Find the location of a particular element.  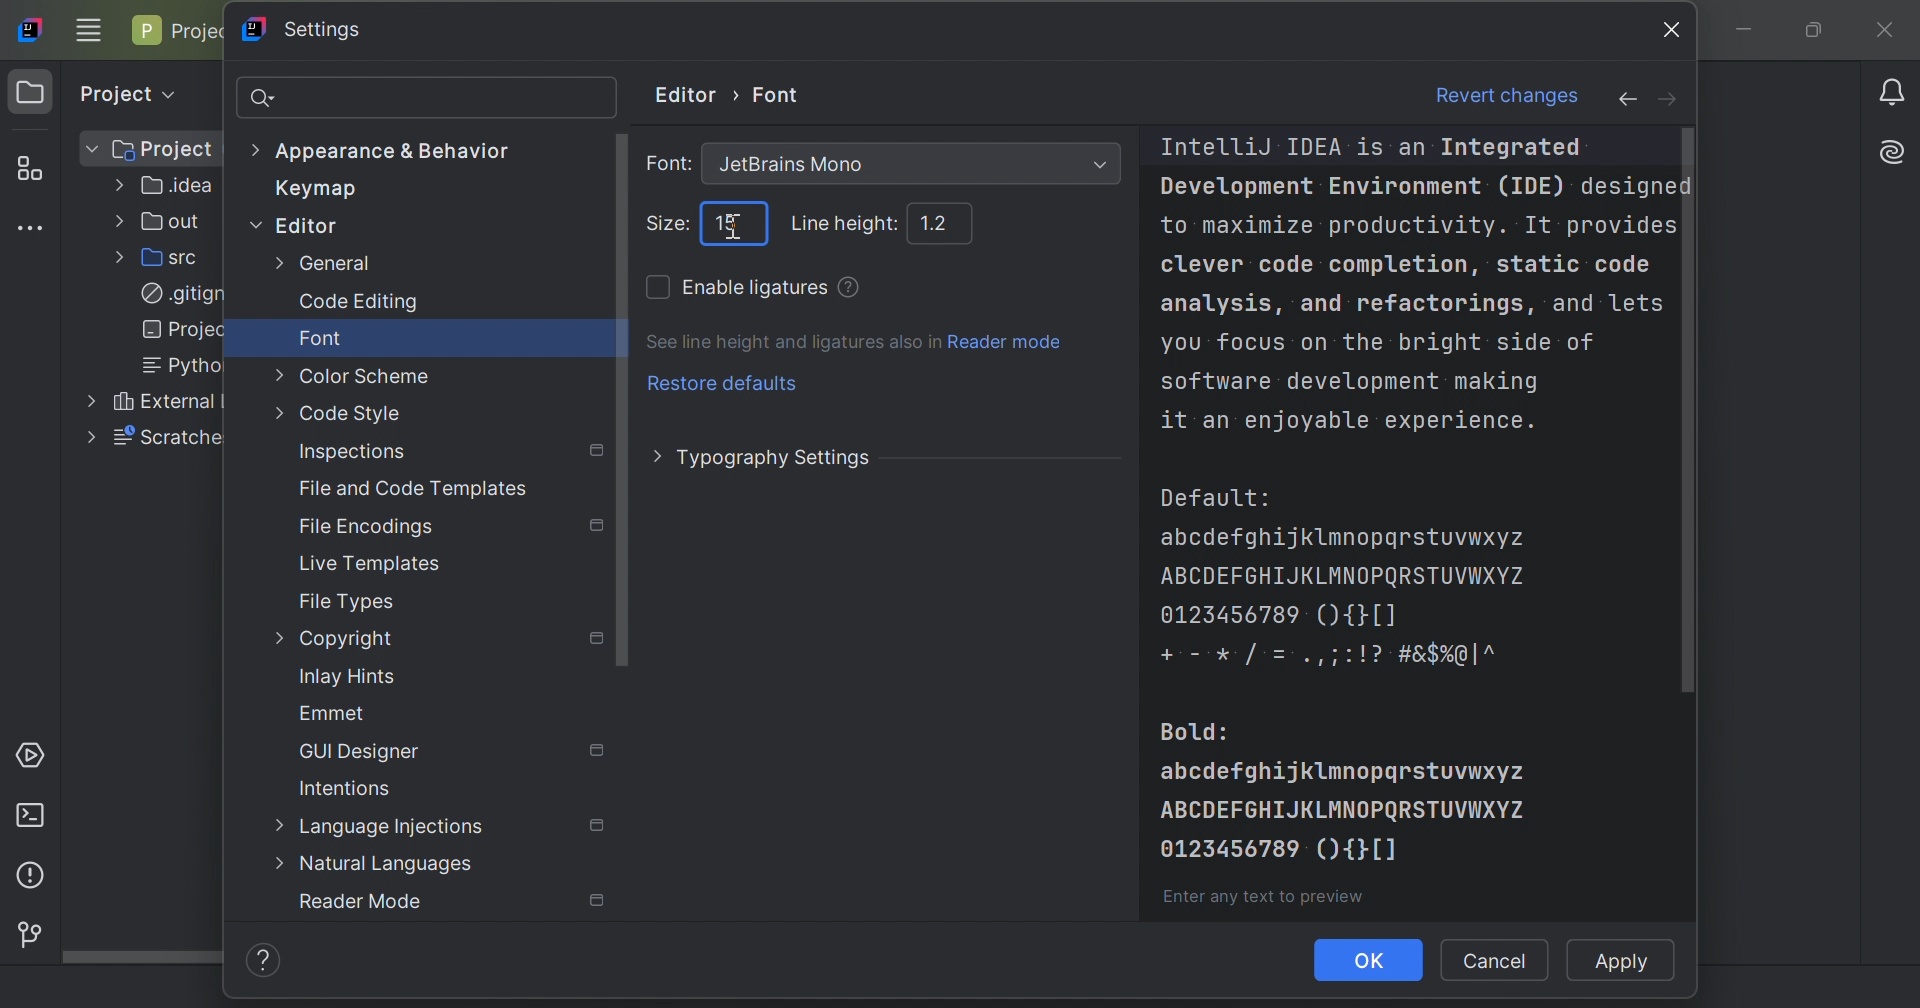

Help/info icon is located at coordinates (269, 961).